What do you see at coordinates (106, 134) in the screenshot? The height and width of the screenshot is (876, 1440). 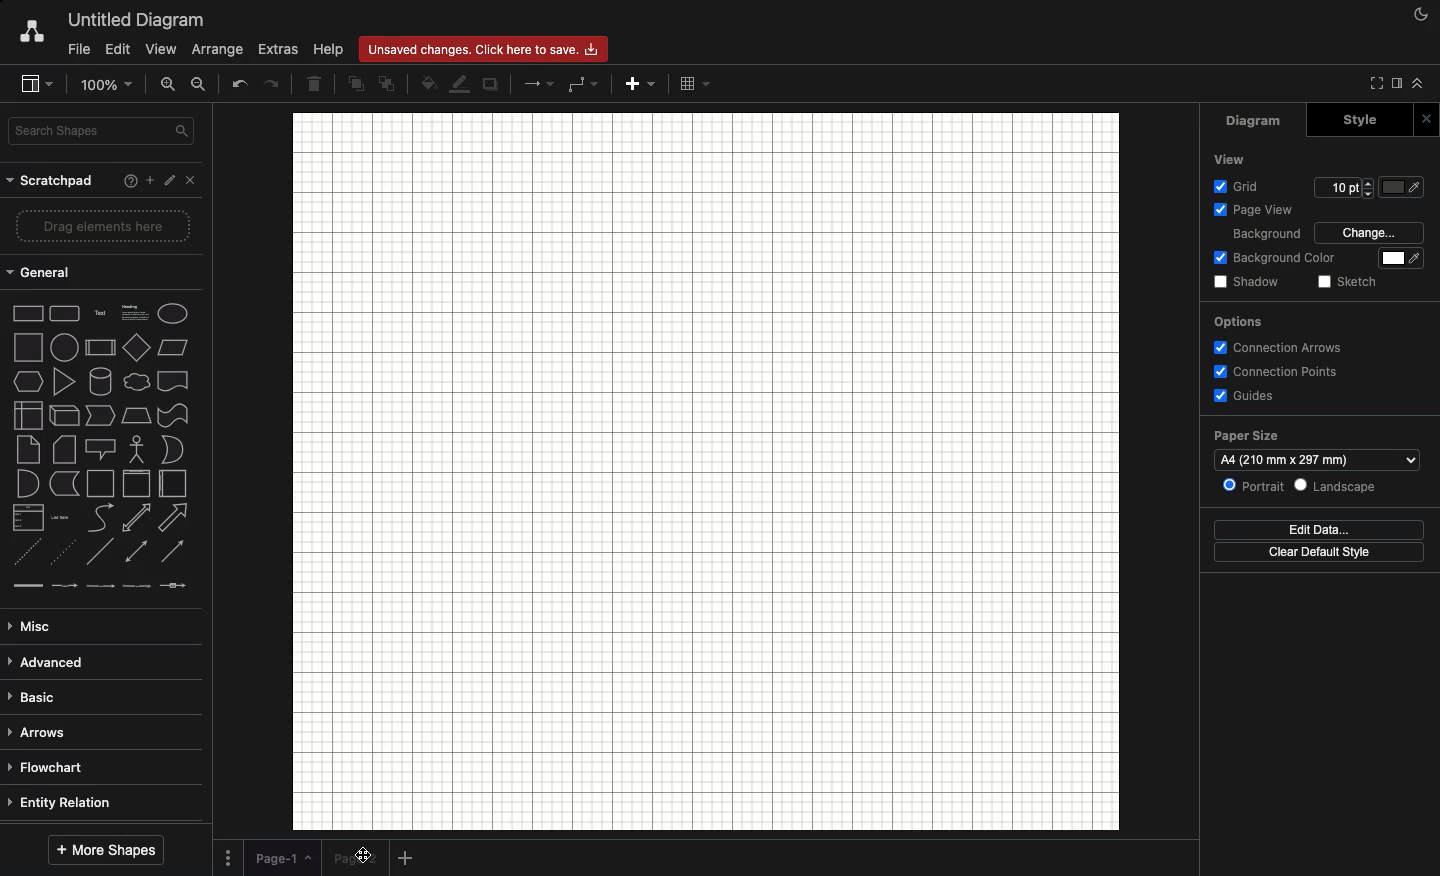 I see `Search shapes` at bounding box center [106, 134].